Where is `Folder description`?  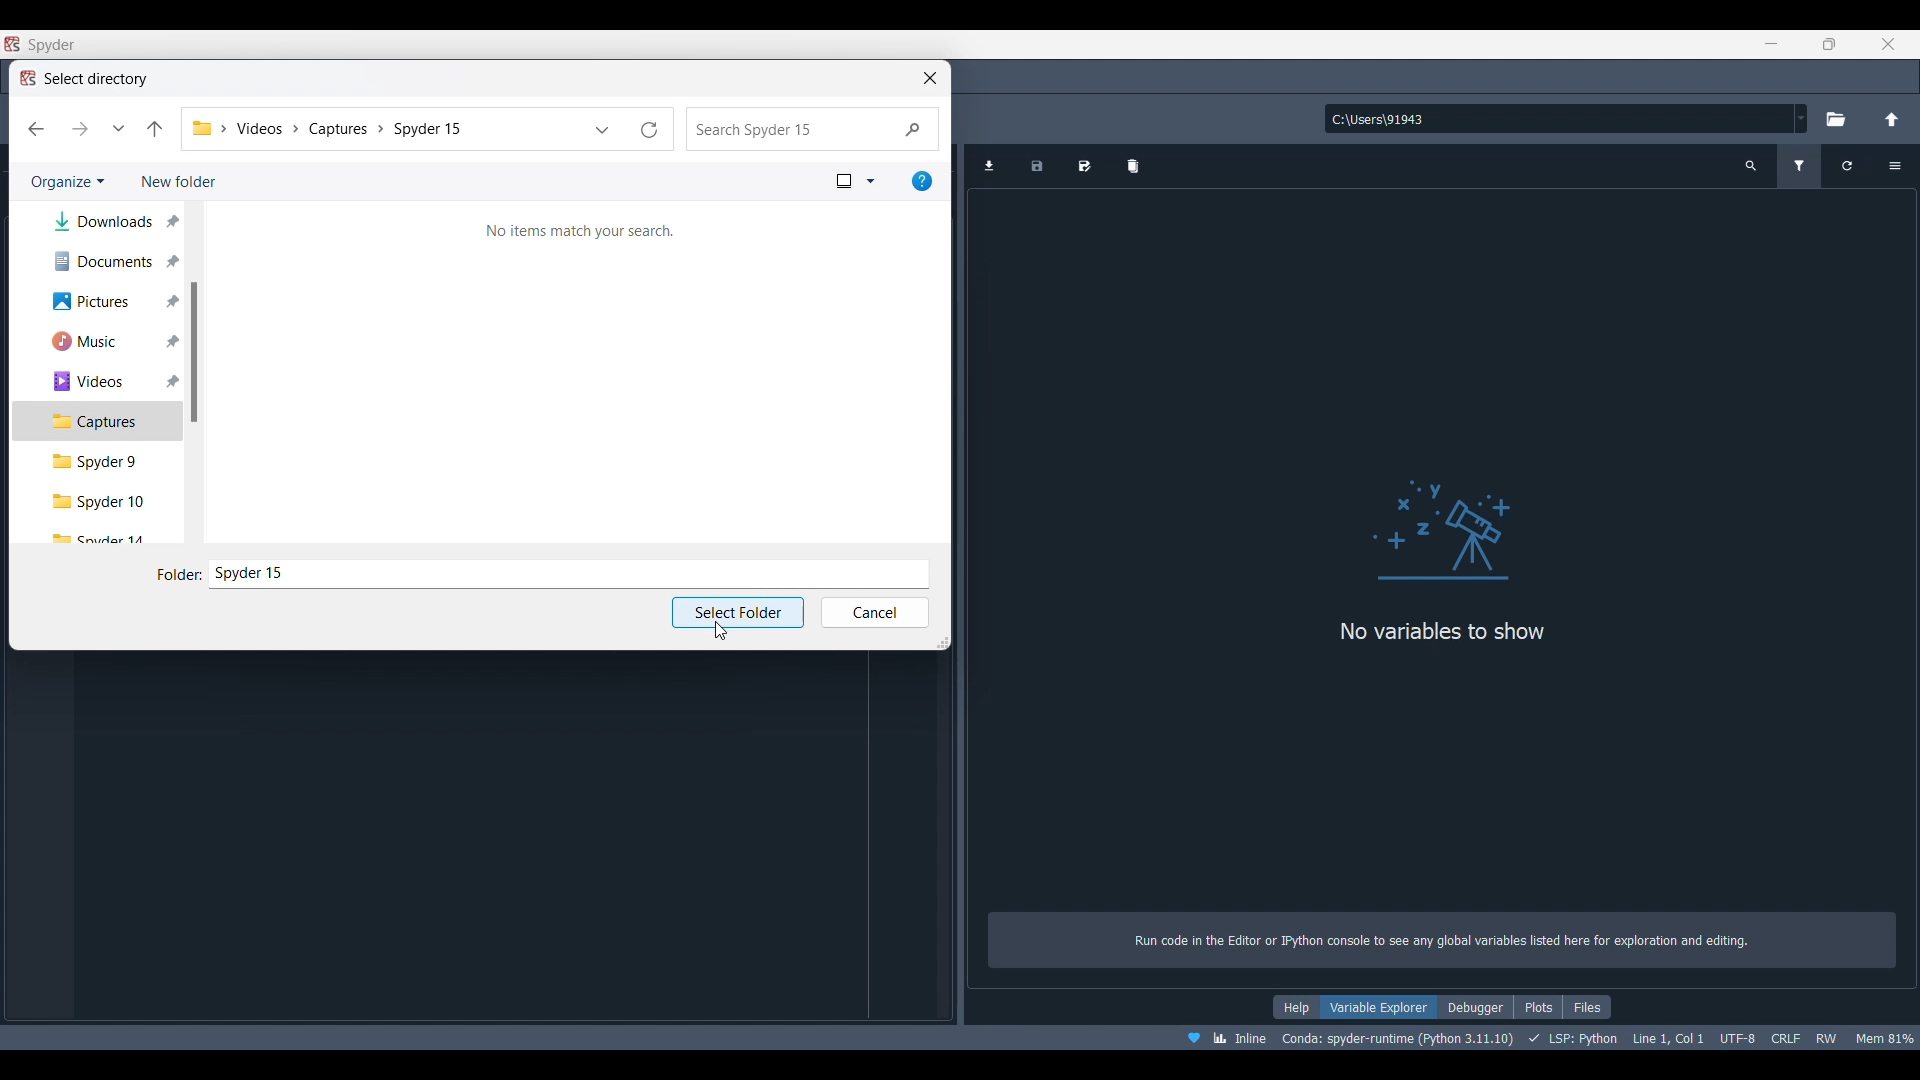
Folder description is located at coordinates (578, 233).